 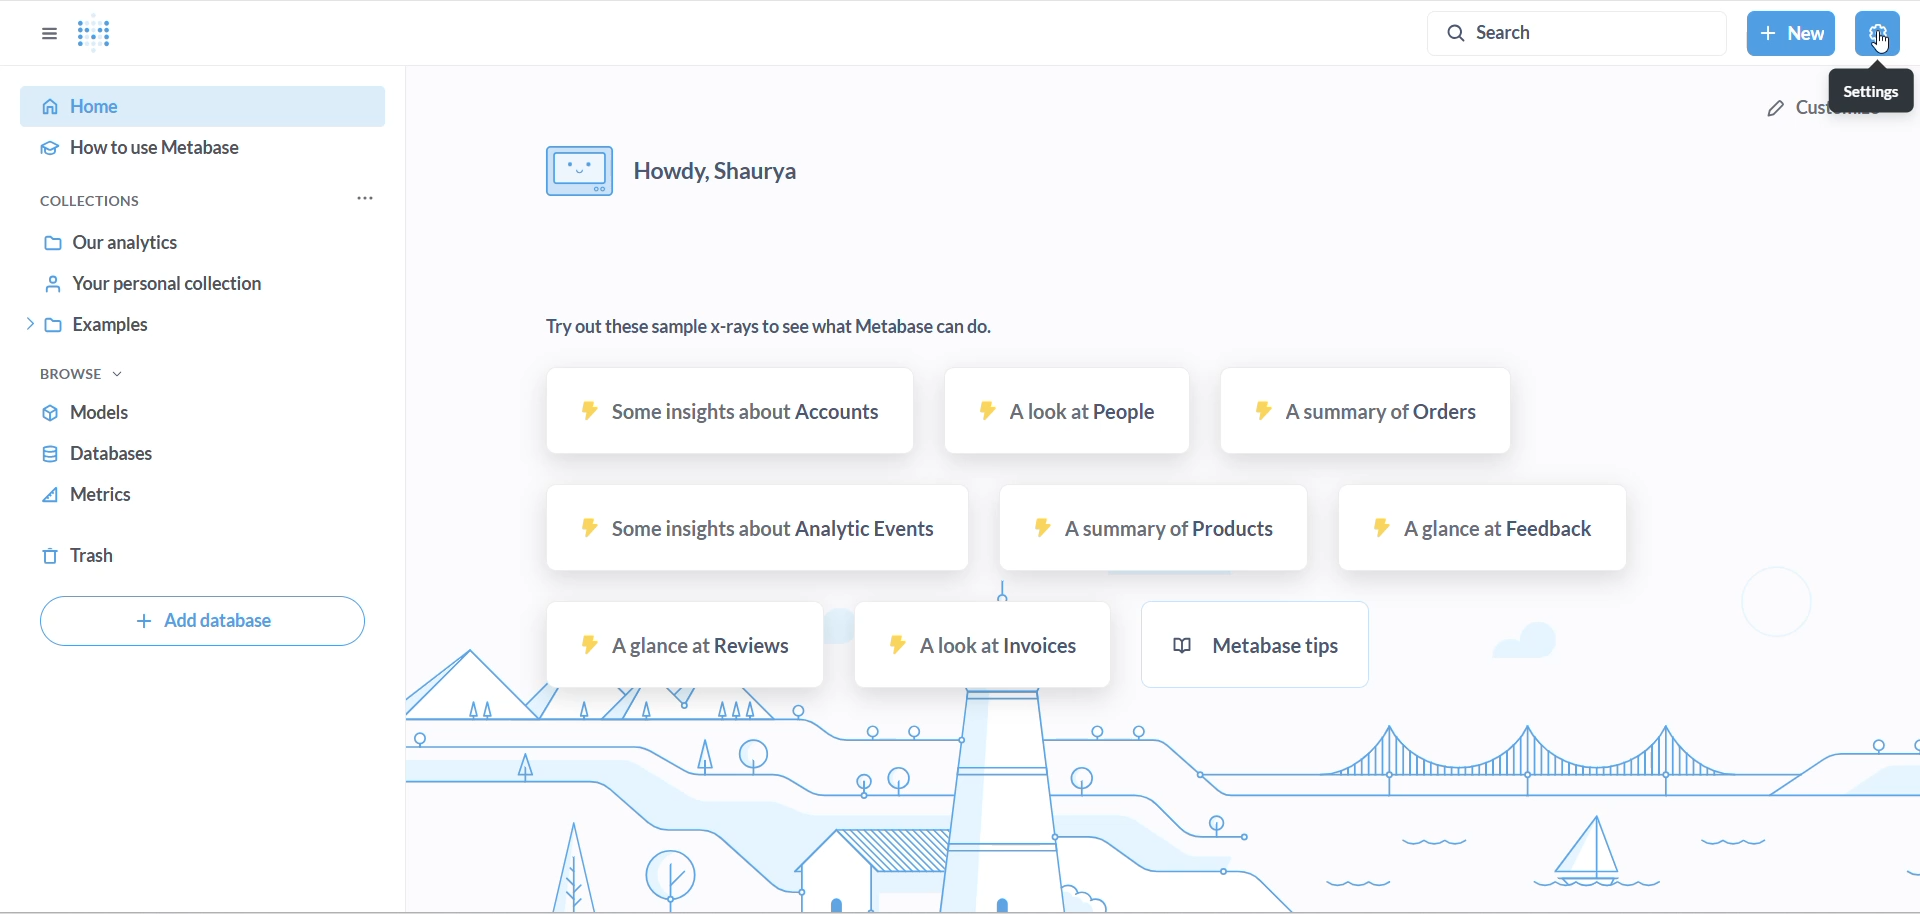 I want to click on cursor, so click(x=1884, y=39).